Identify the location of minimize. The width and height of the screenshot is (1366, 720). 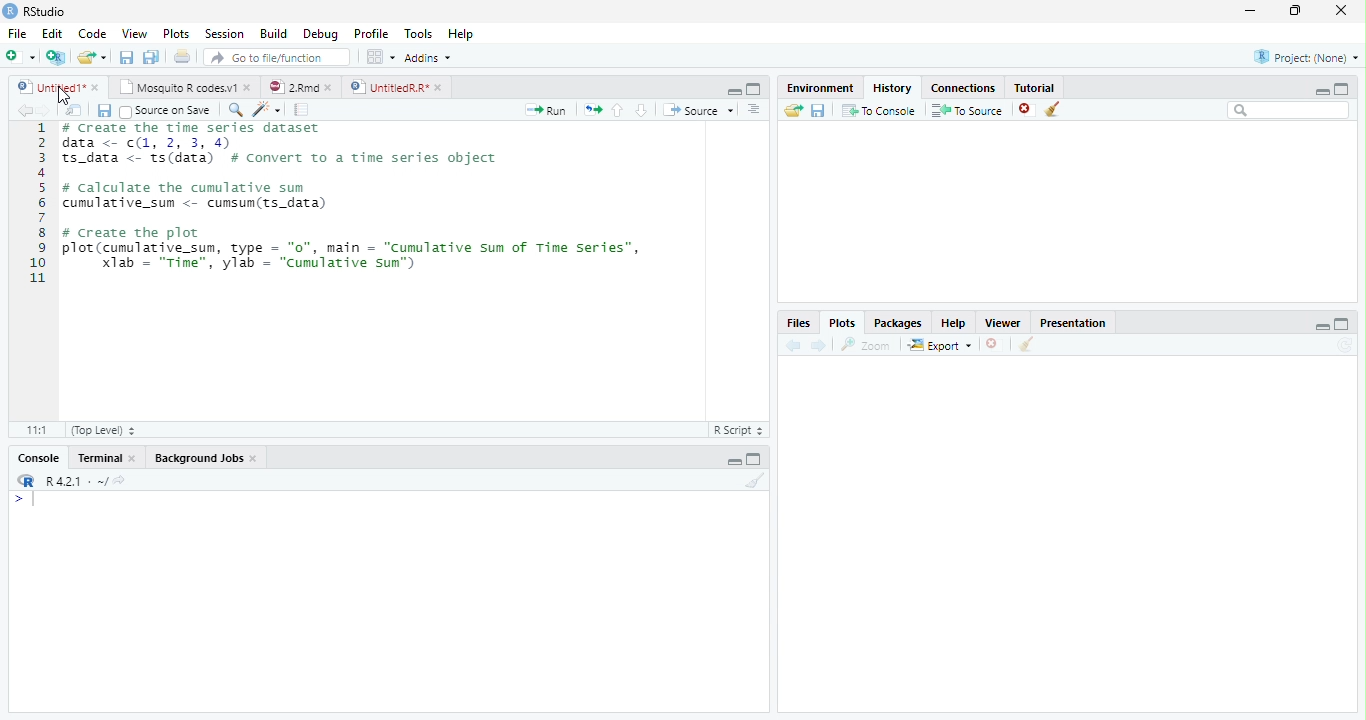
(1249, 12).